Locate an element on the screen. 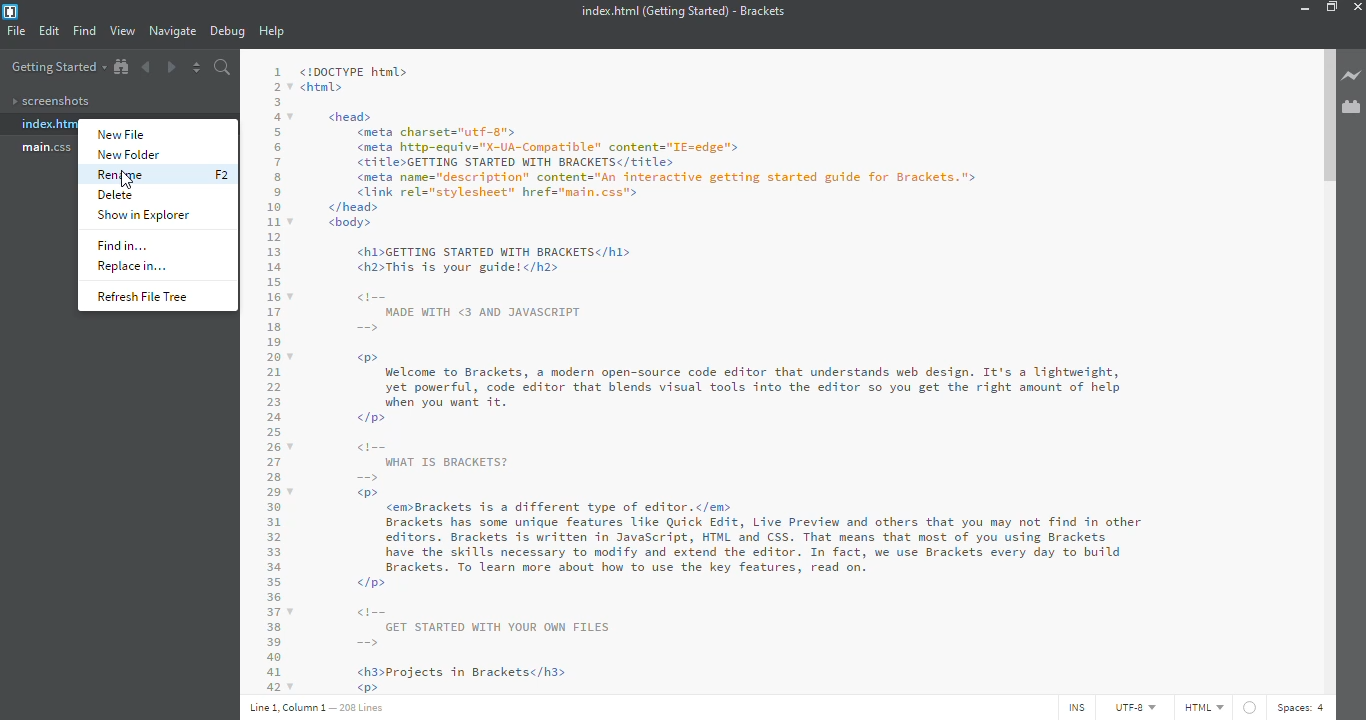  new folder is located at coordinates (129, 155).